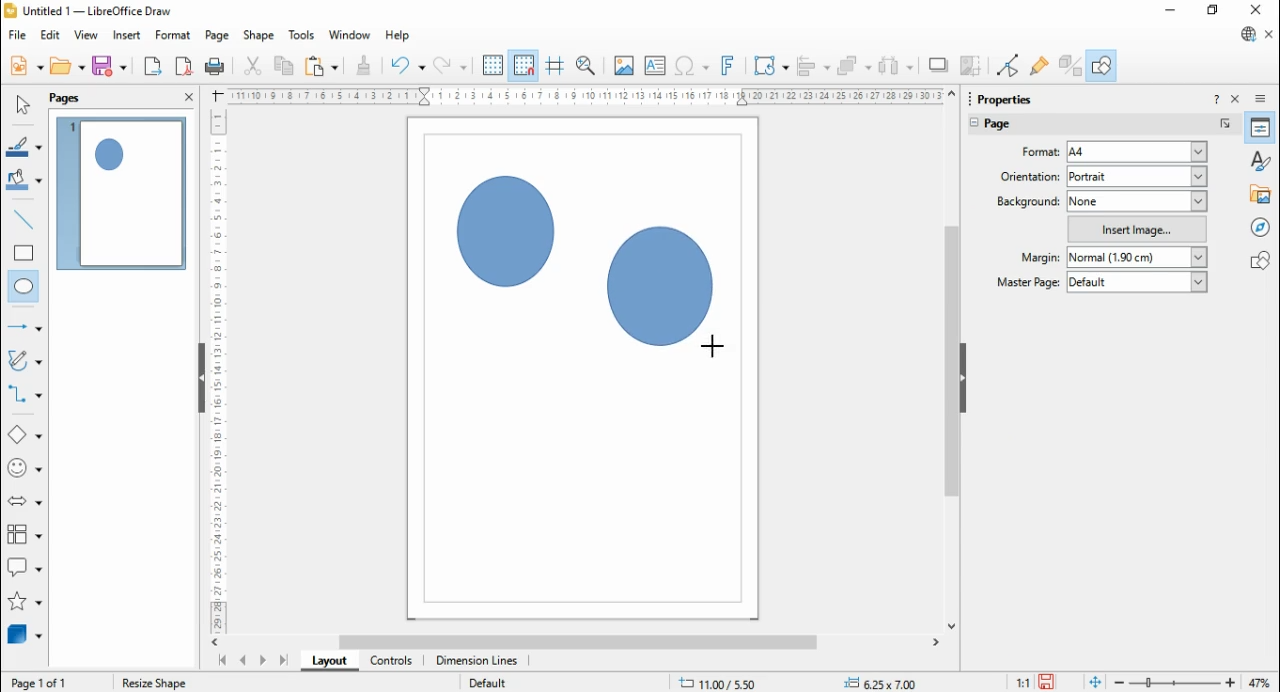 Image resolution: width=1280 pixels, height=692 pixels. What do you see at coordinates (886, 682) in the screenshot?
I see `+= 0,00x 0.00` at bounding box center [886, 682].